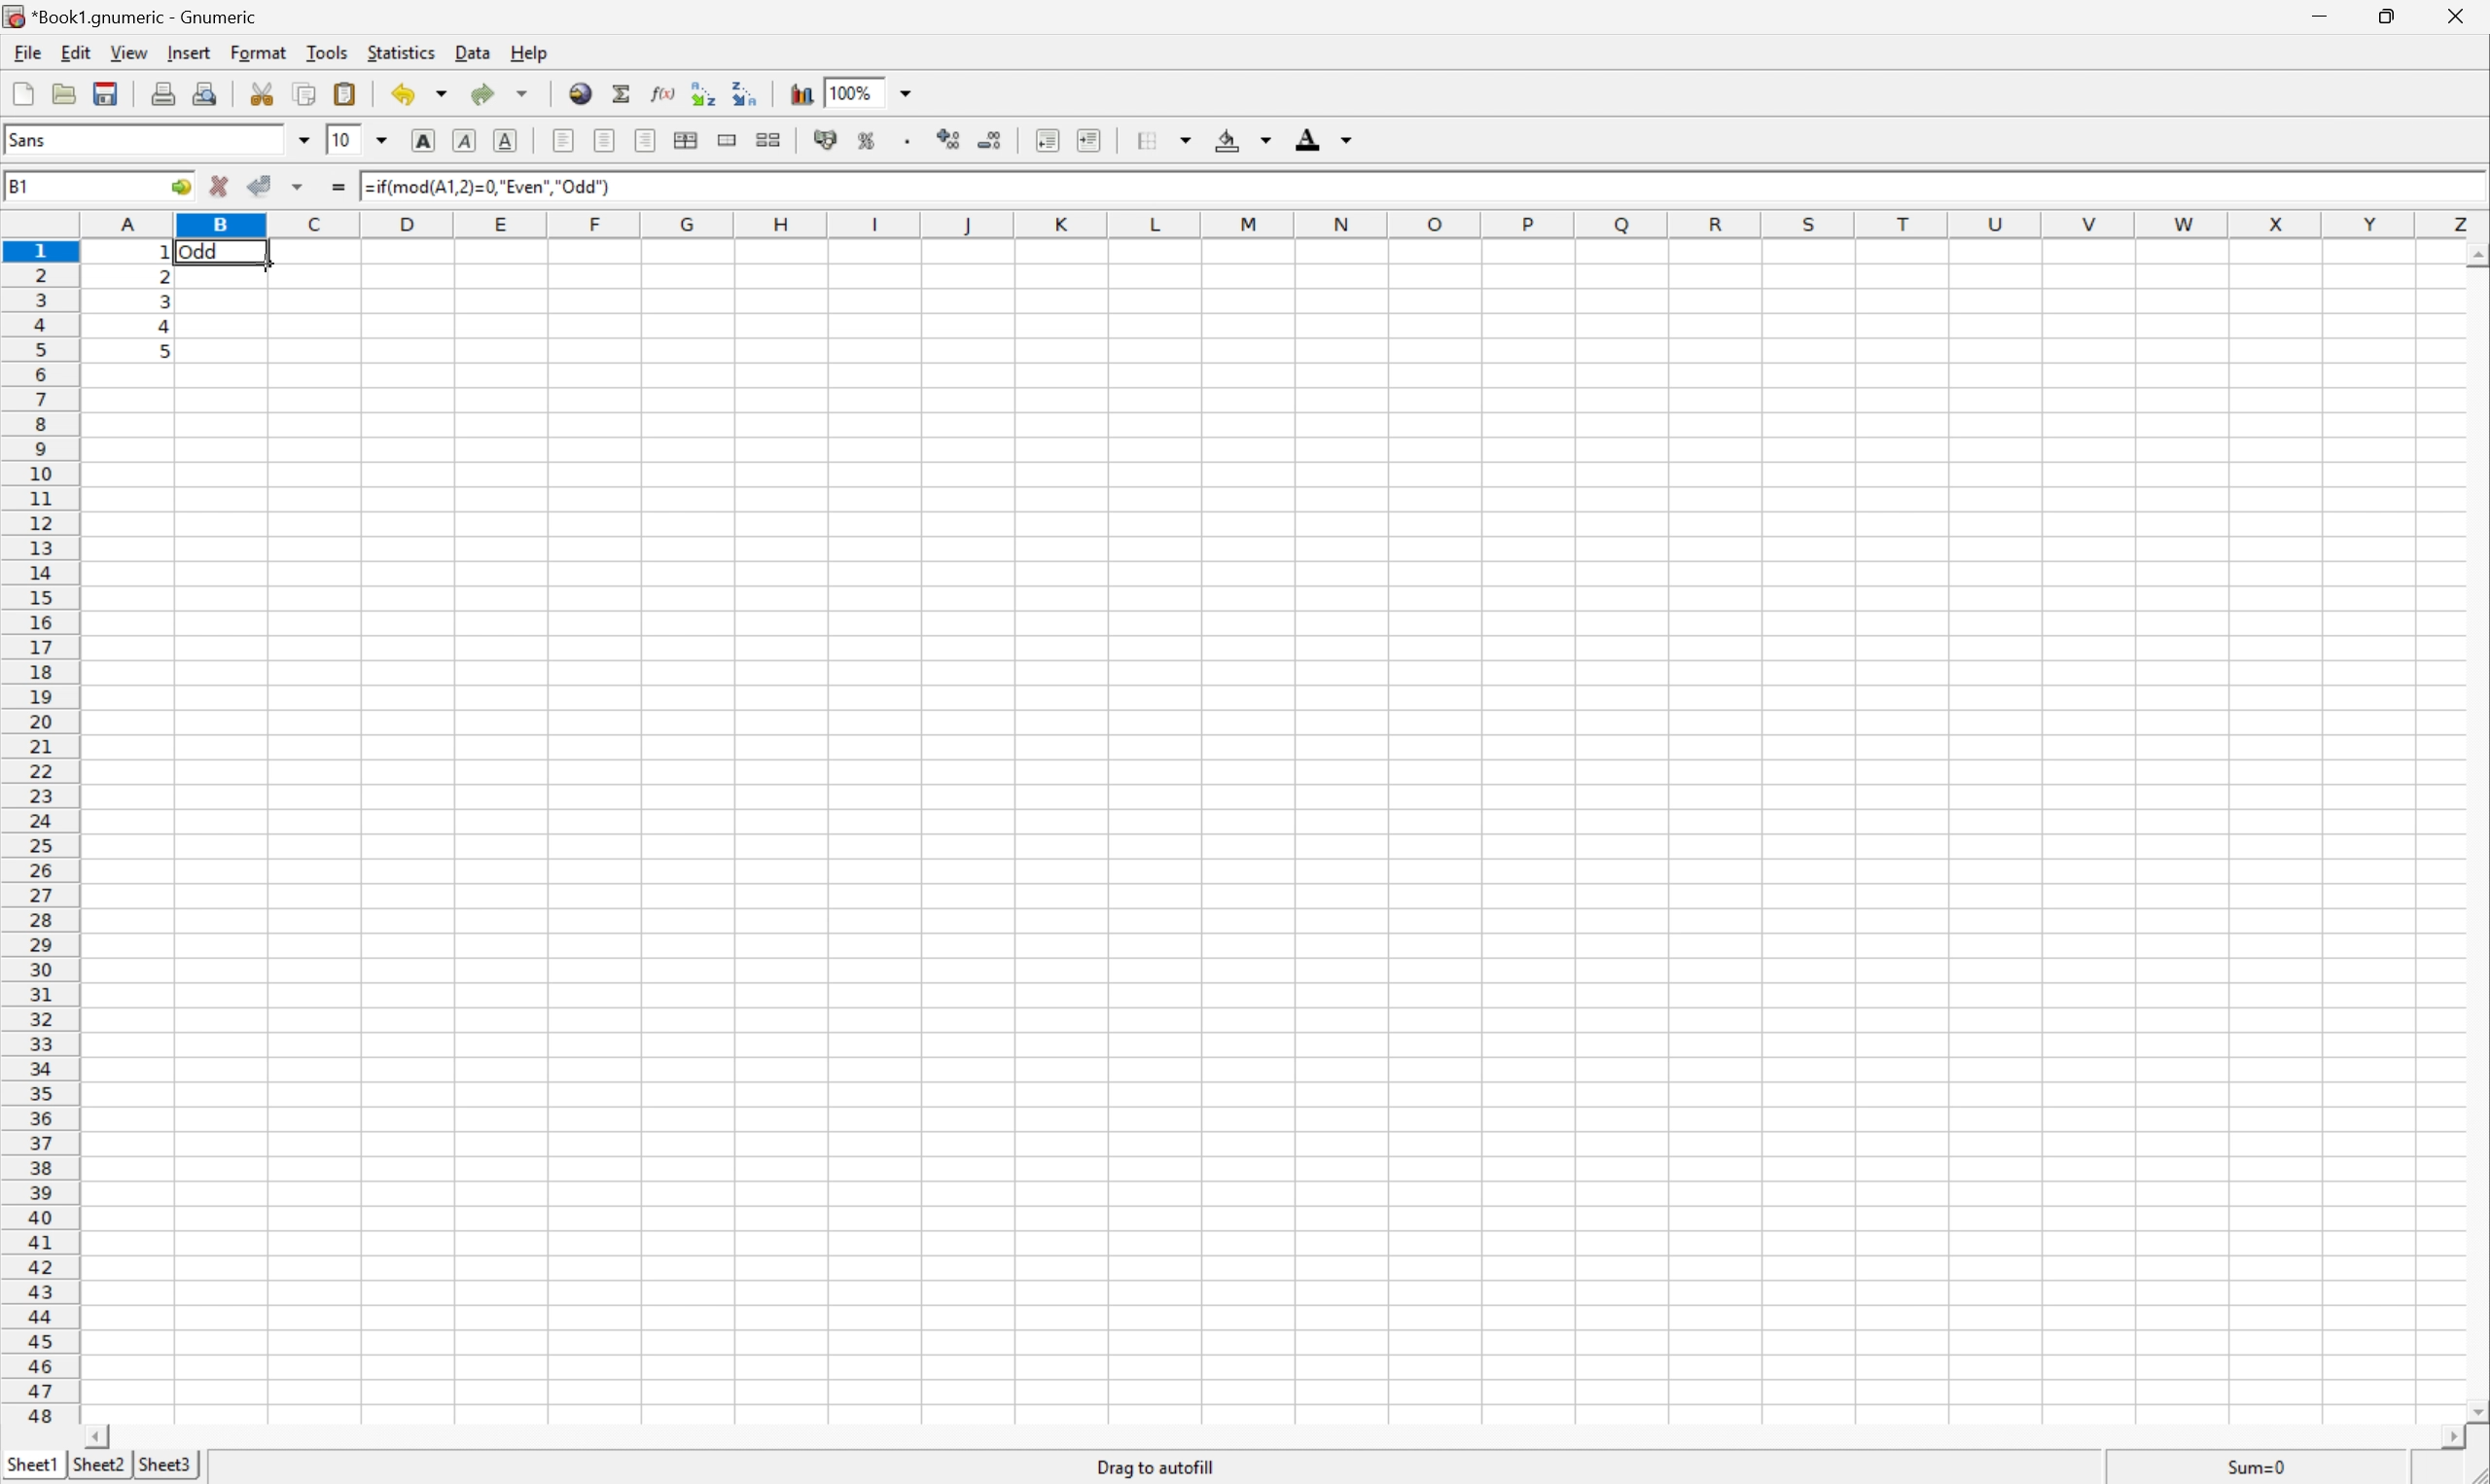 This screenshot has height=1484, width=2490. What do you see at coordinates (422, 138) in the screenshot?
I see `Bold` at bounding box center [422, 138].